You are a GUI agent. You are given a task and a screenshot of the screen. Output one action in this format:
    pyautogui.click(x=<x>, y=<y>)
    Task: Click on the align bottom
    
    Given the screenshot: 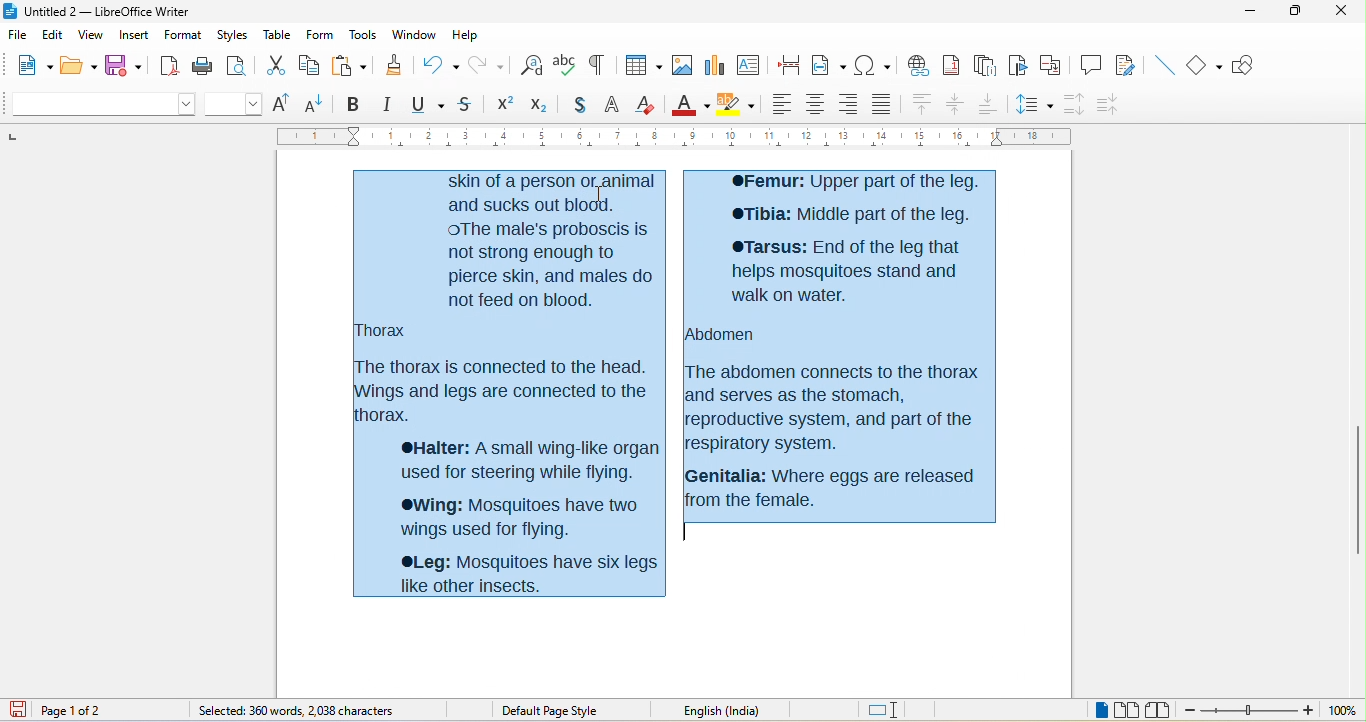 What is the action you would take?
    pyautogui.click(x=986, y=104)
    